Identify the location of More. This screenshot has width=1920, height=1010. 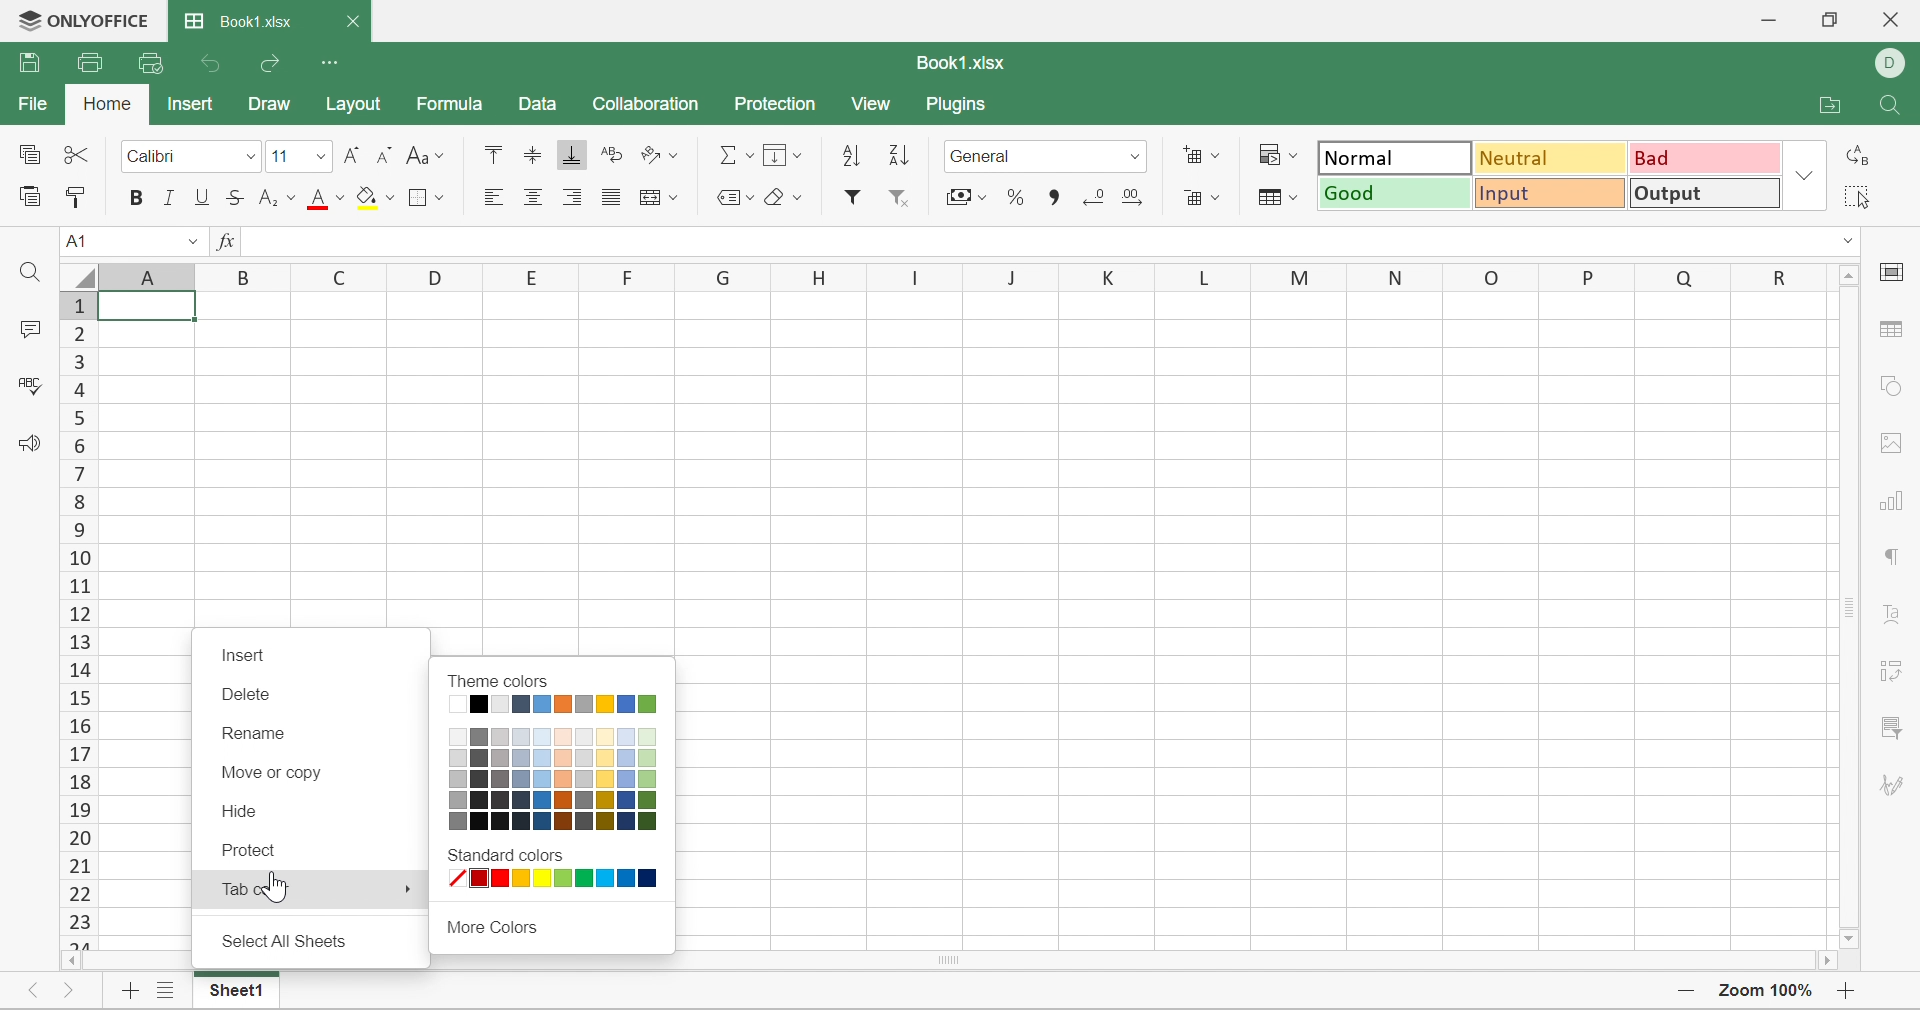
(401, 887).